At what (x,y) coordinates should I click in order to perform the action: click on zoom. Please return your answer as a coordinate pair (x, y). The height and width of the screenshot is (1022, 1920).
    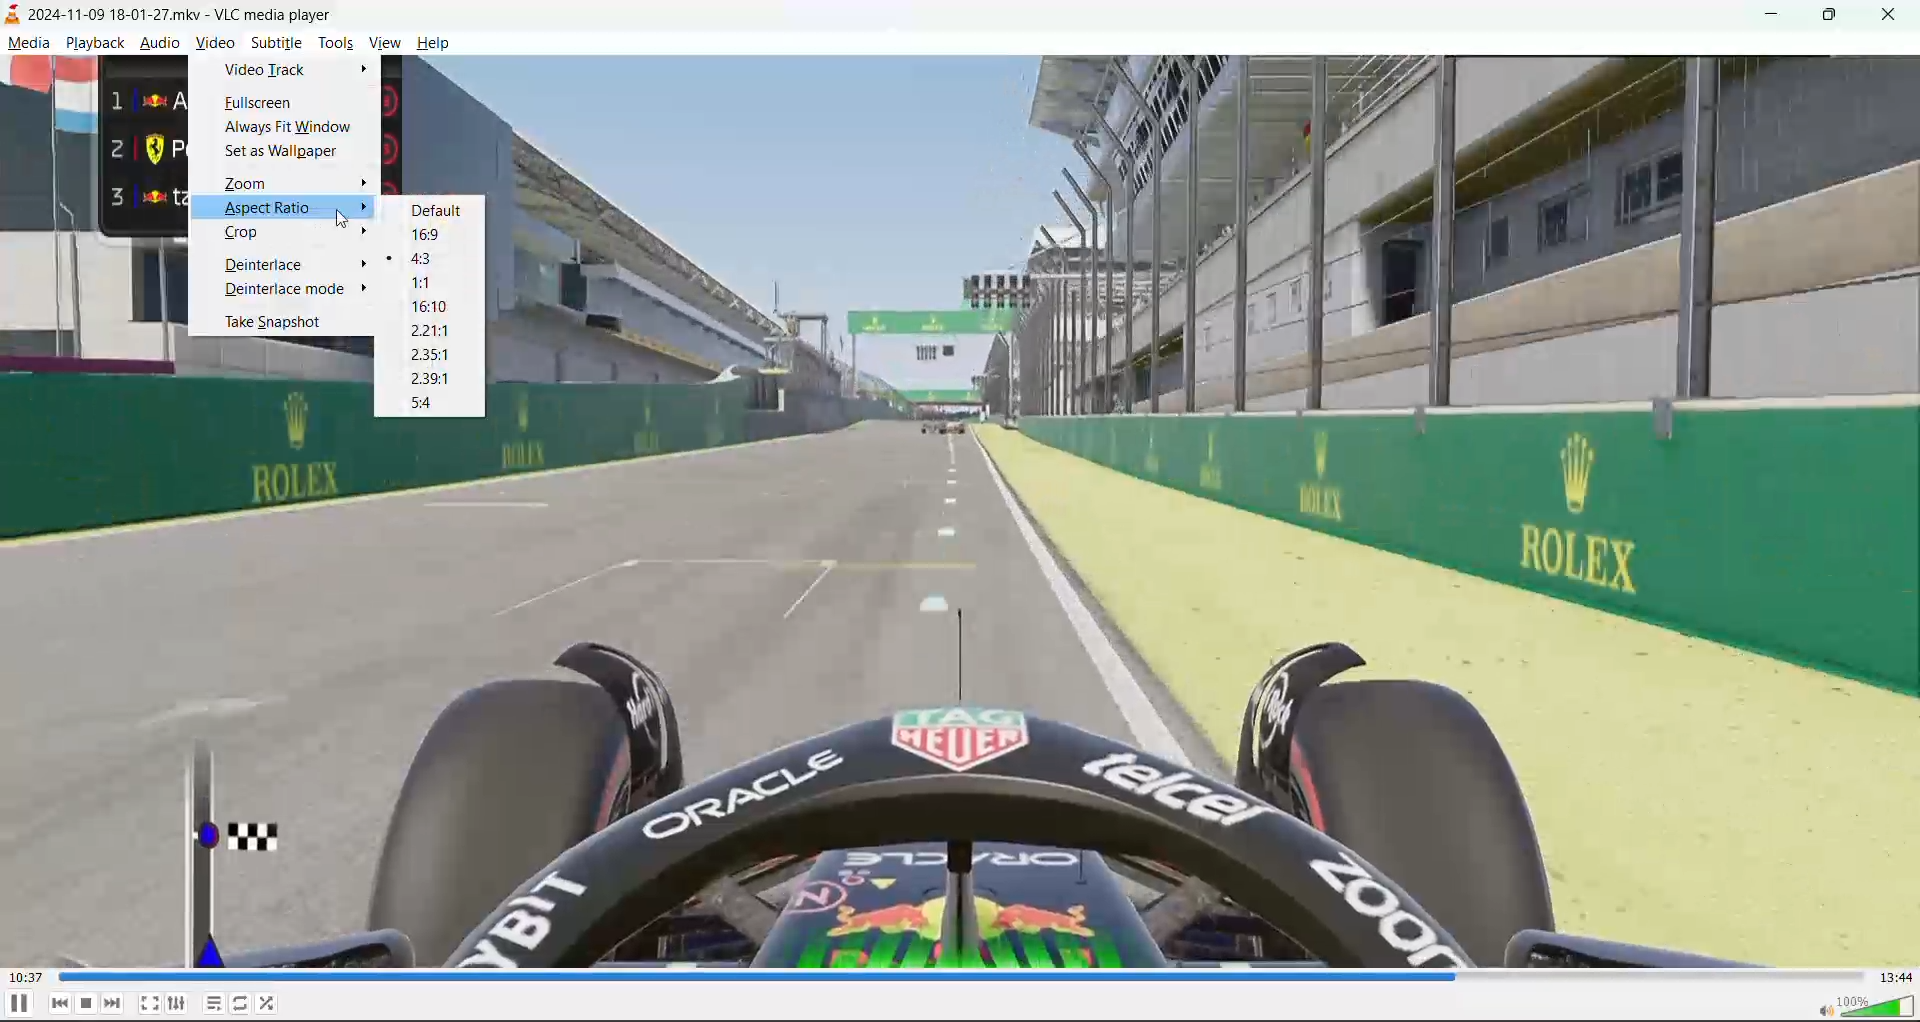
    Looking at the image, I should click on (293, 185).